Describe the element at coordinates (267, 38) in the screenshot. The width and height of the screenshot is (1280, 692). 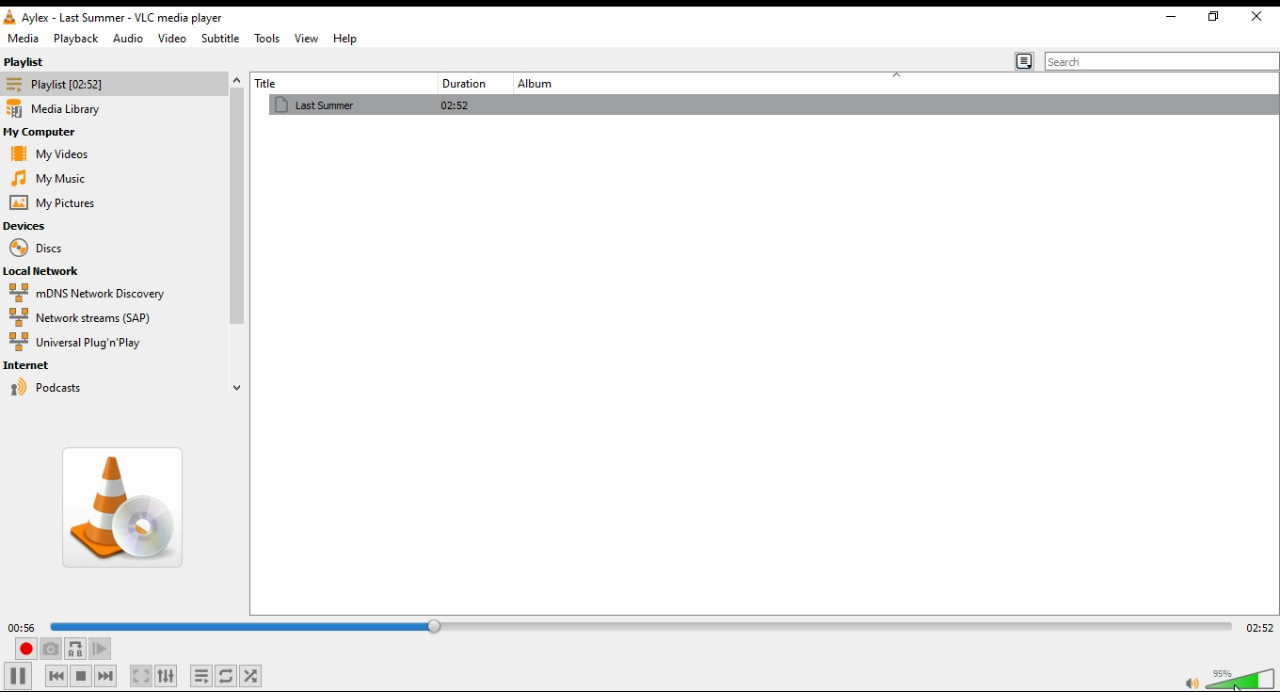
I see `tools` at that location.